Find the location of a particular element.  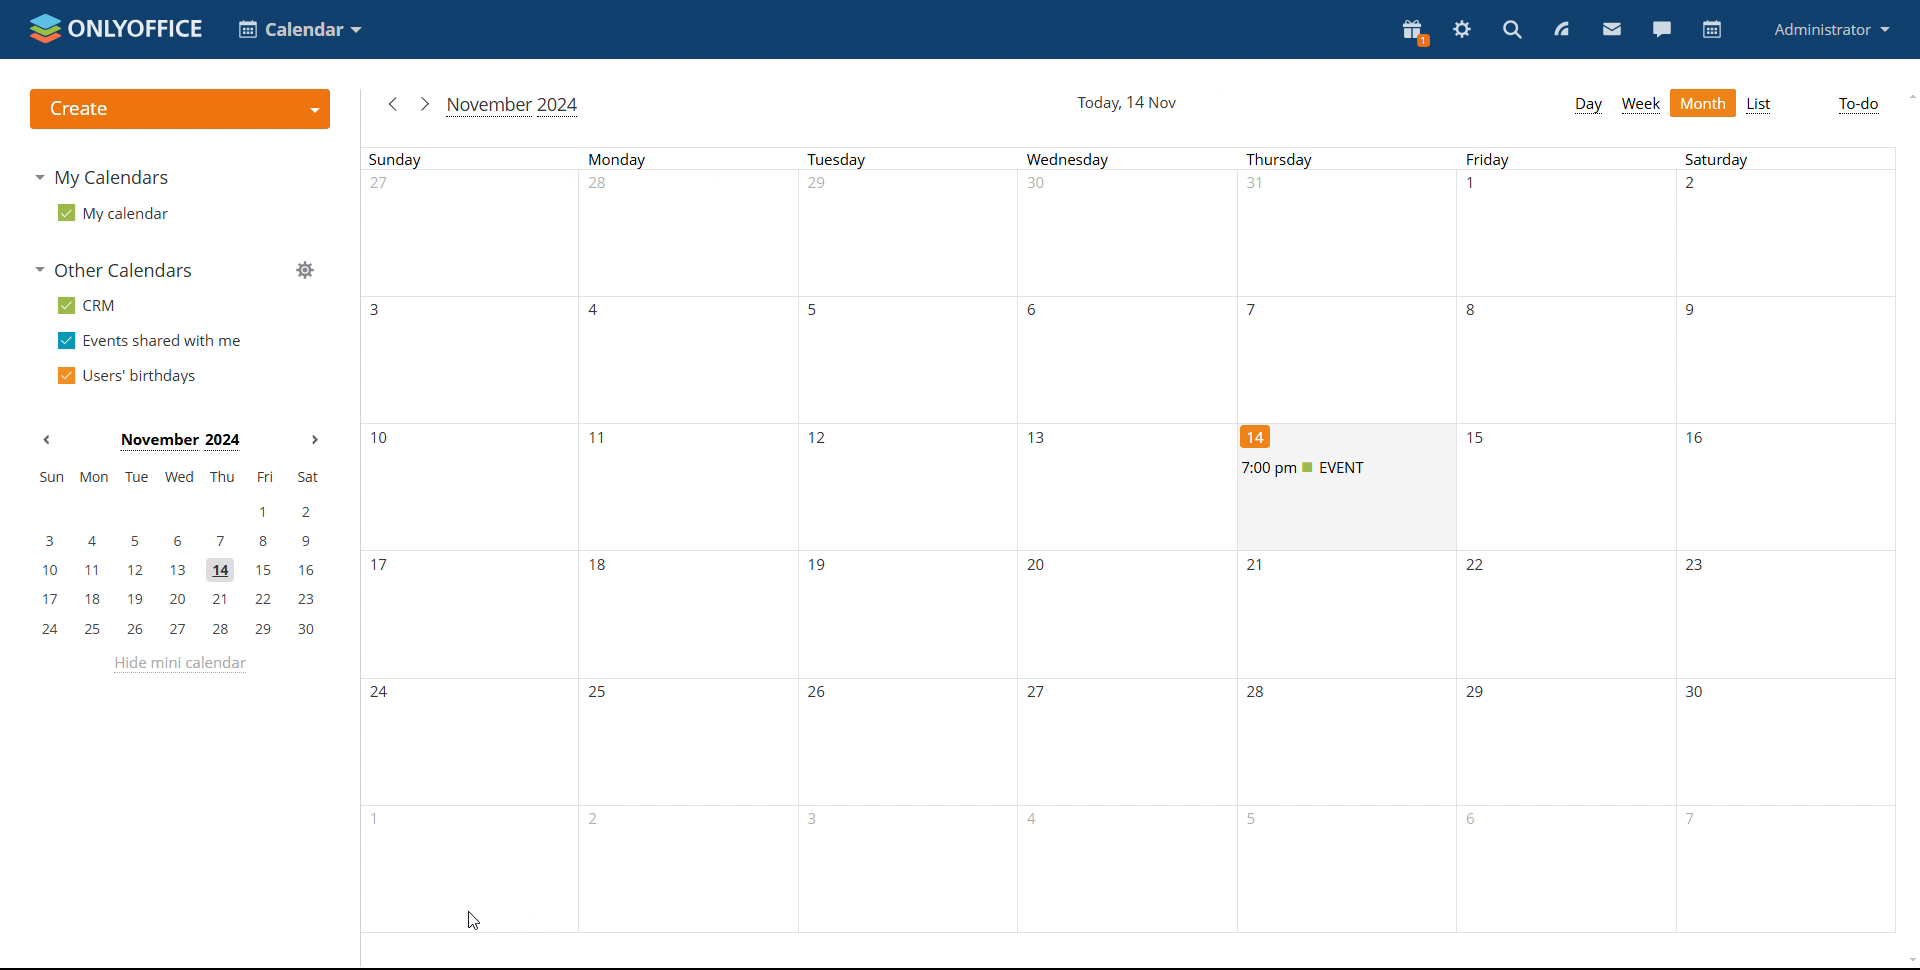

to-do is located at coordinates (1858, 107).